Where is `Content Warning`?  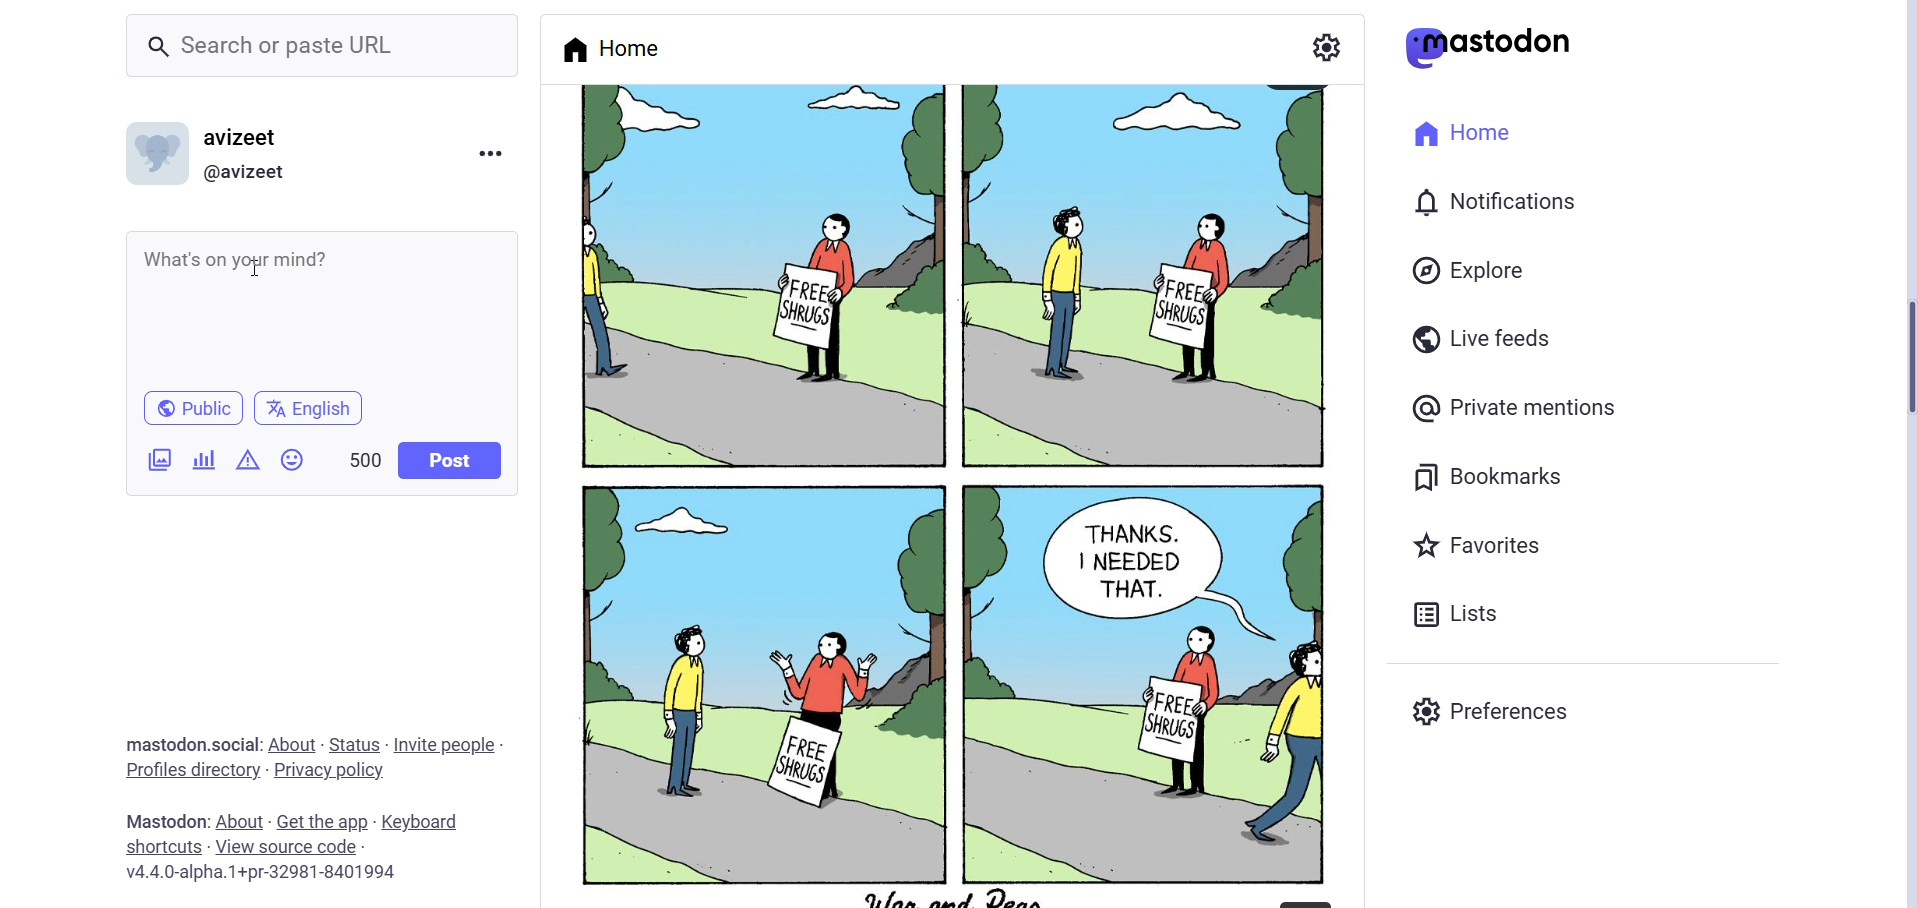
Content Warning is located at coordinates (248, 462).